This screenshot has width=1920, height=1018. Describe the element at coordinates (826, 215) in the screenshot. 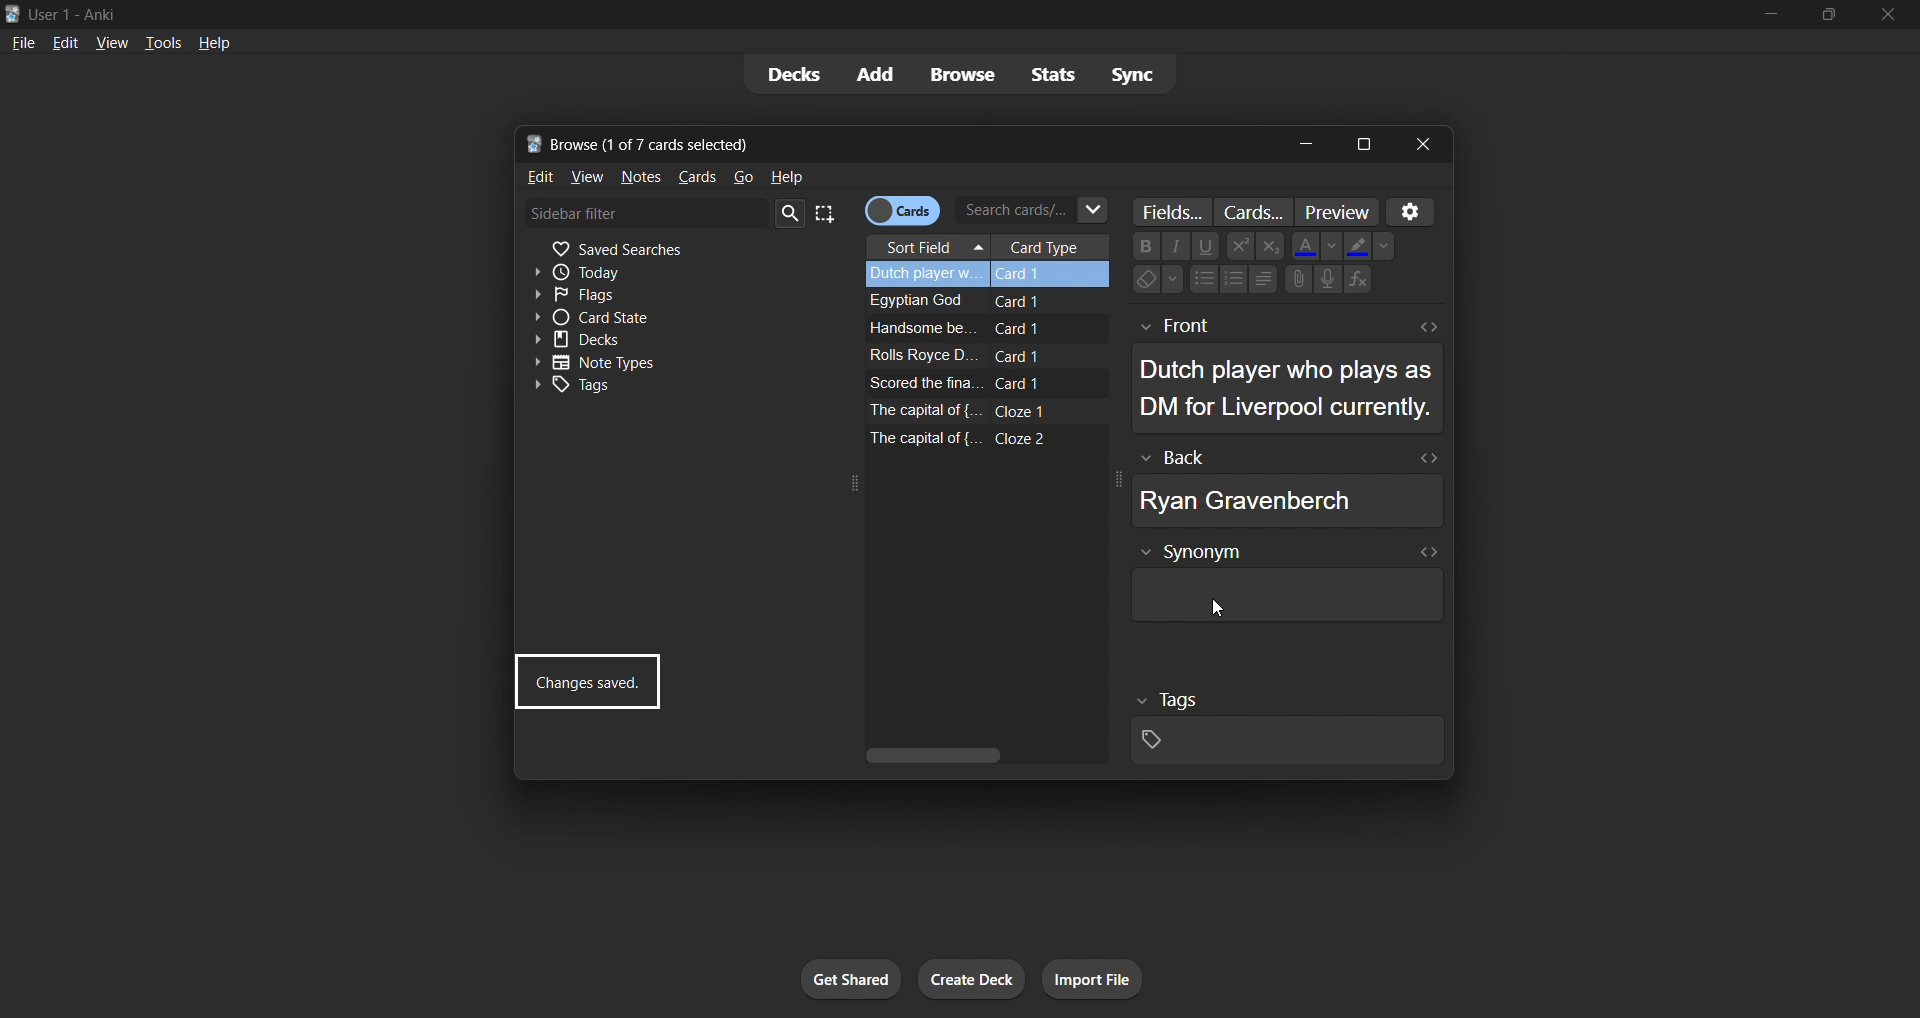

I see `select all` at that location.